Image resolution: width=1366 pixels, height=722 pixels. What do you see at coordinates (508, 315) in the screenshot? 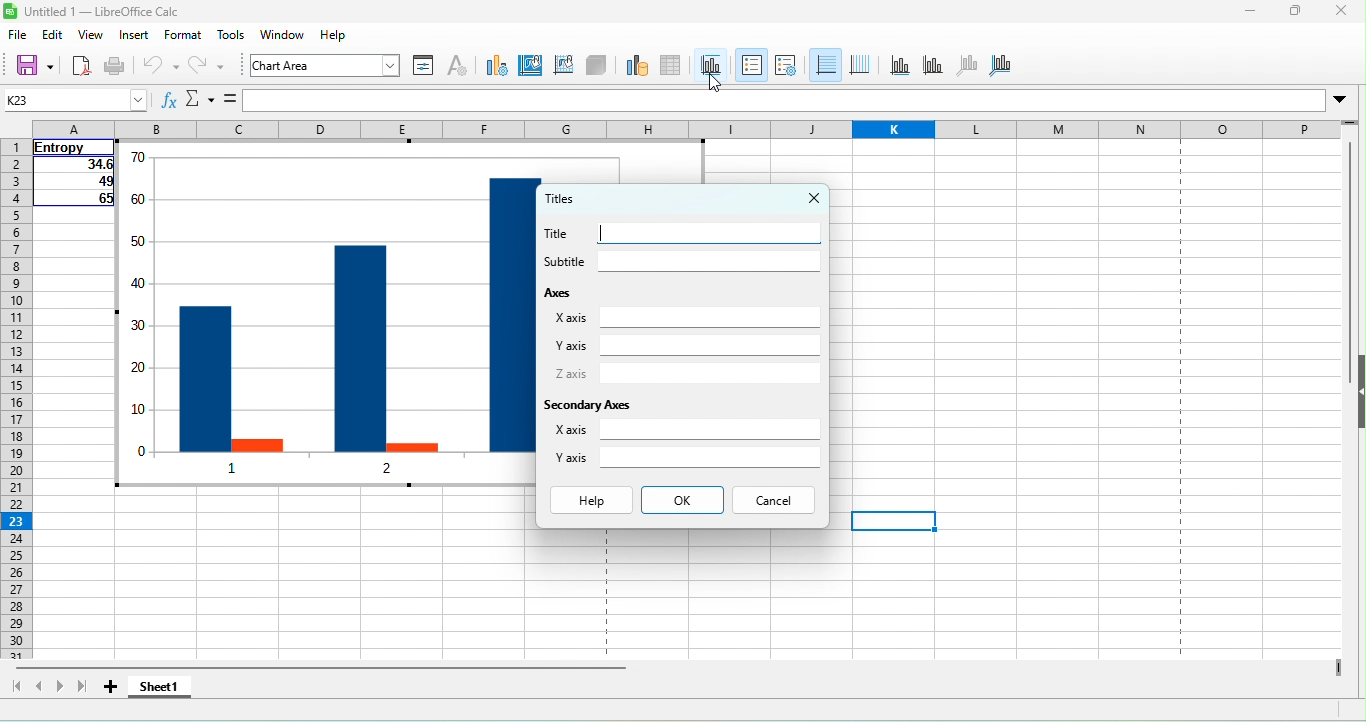
I see `entropy 3` at bounding box center [508, 315].